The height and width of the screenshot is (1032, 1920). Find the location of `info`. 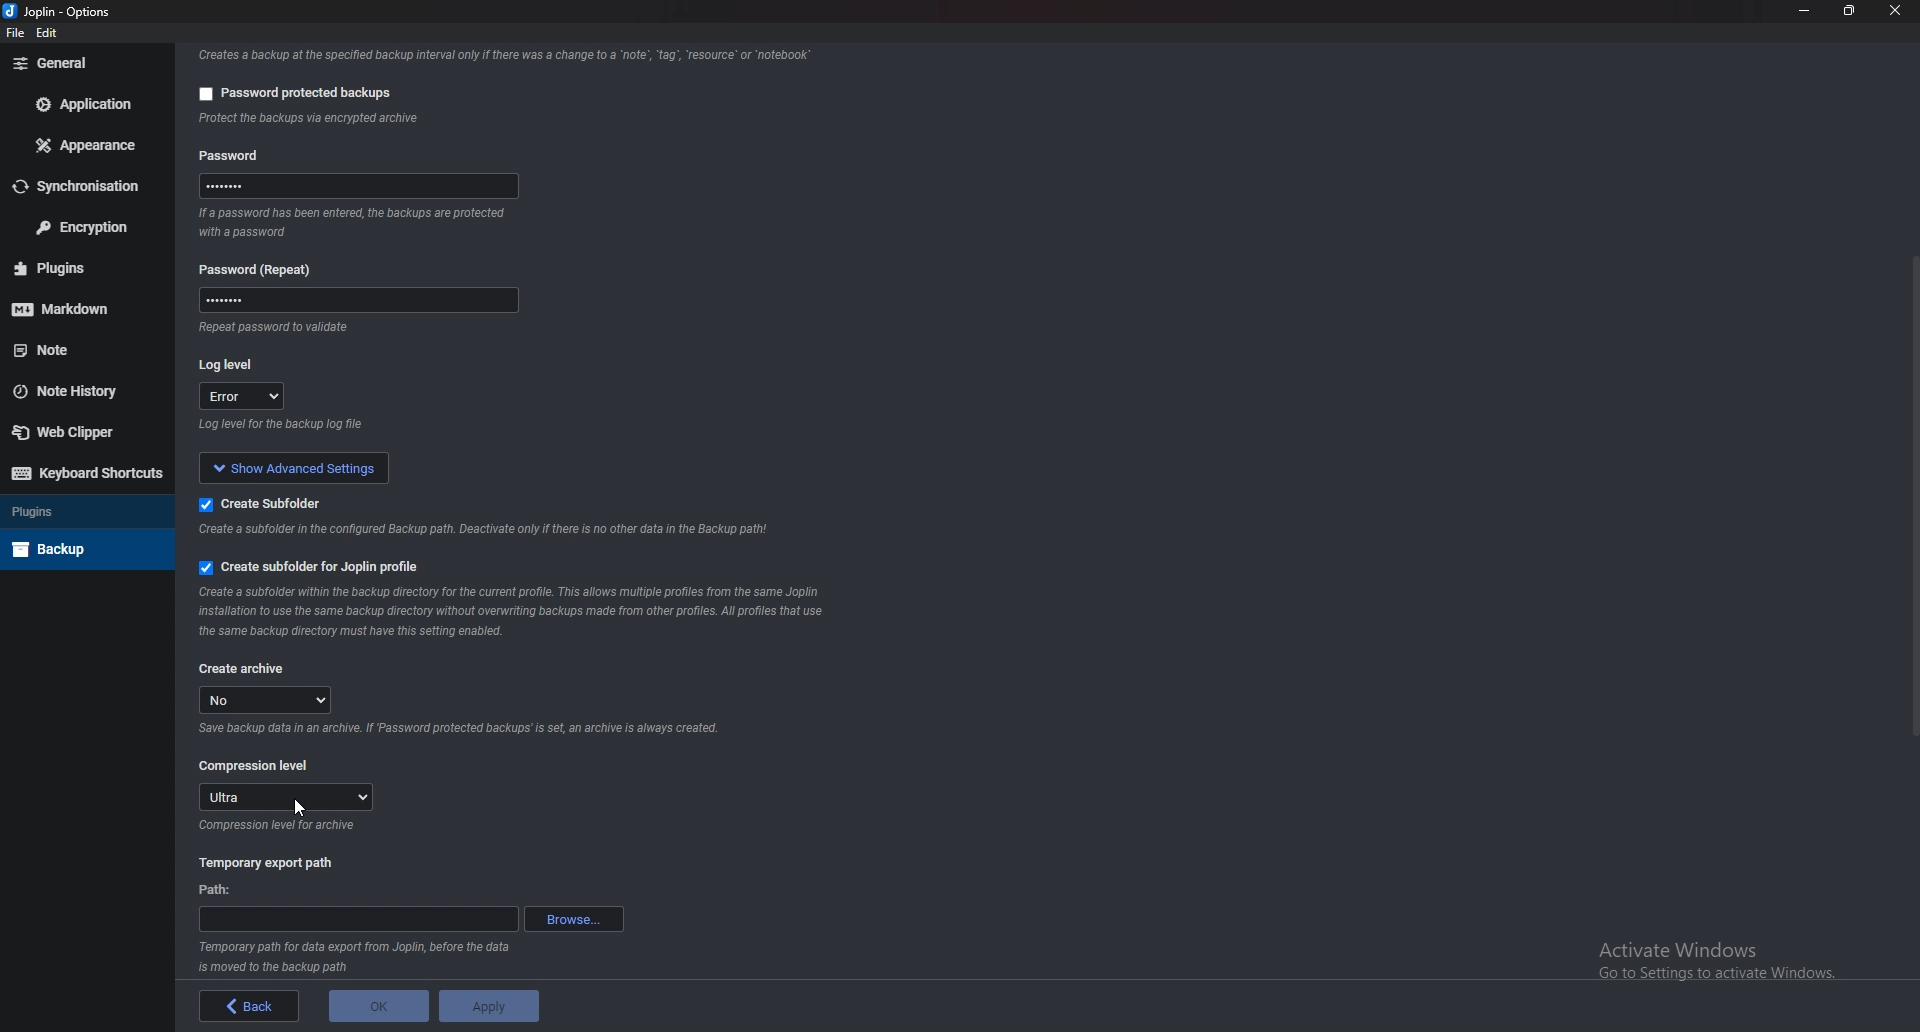

info is located at coordinates (357, 223).